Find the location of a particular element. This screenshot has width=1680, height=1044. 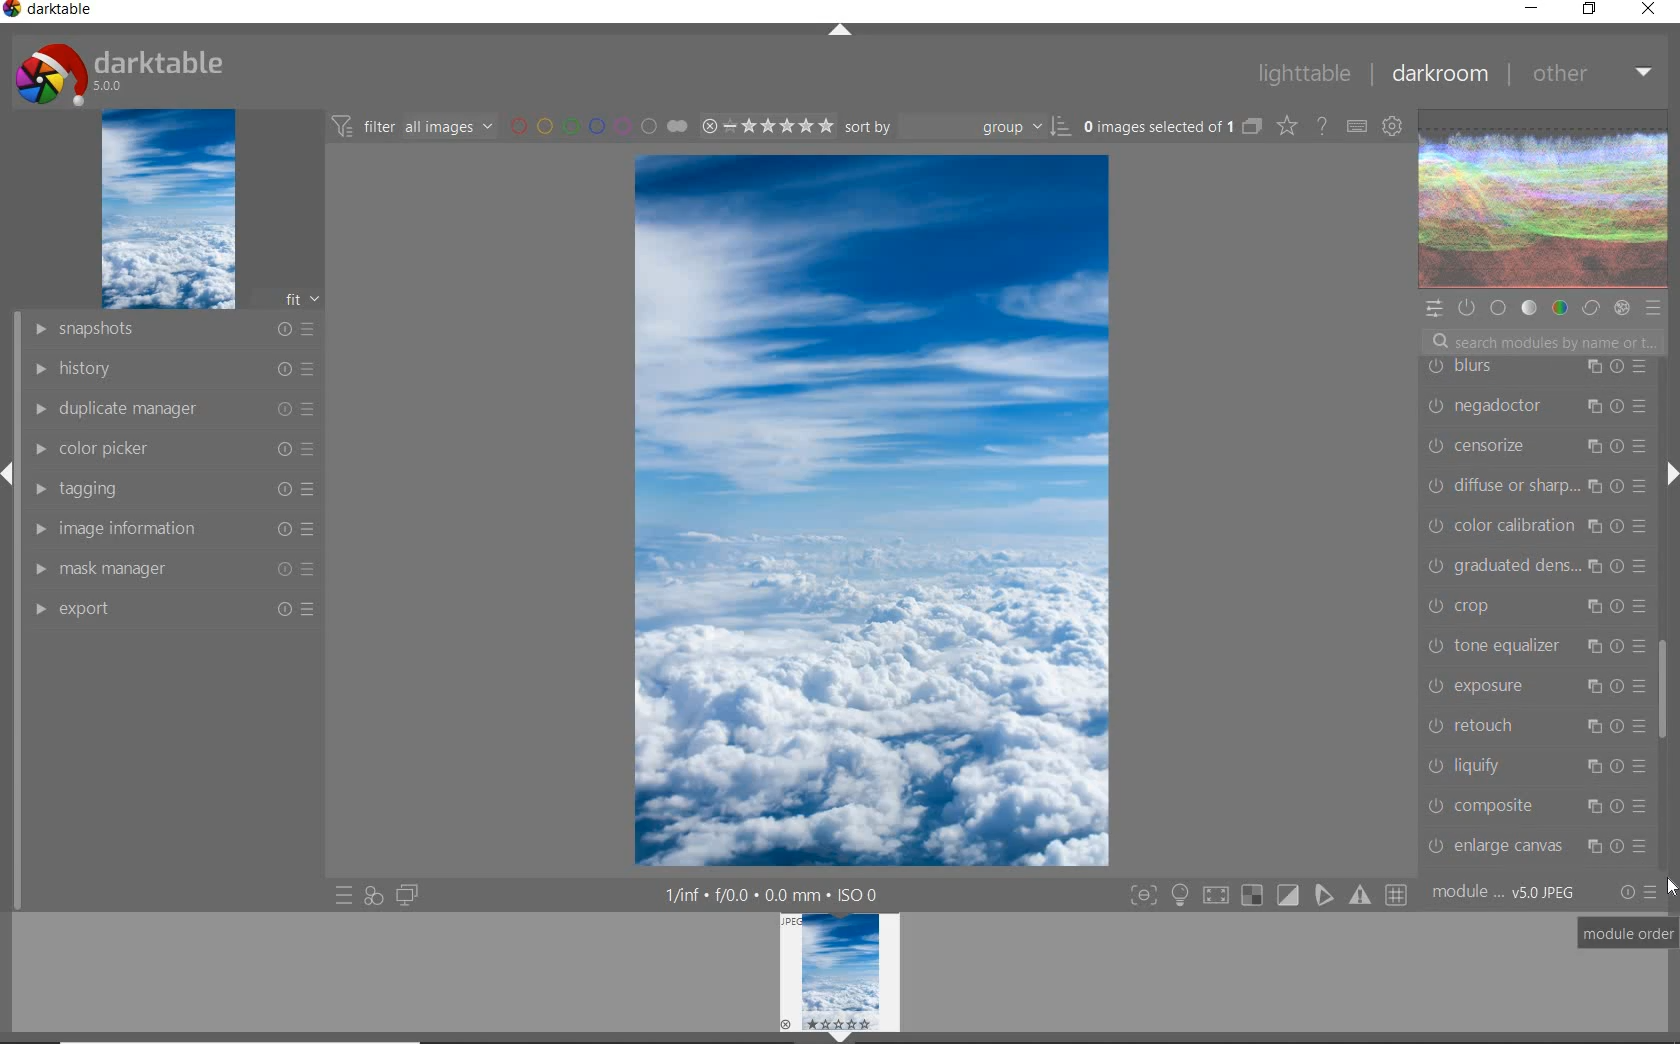

COLOR PICKER is located at coordinates (175, 450).